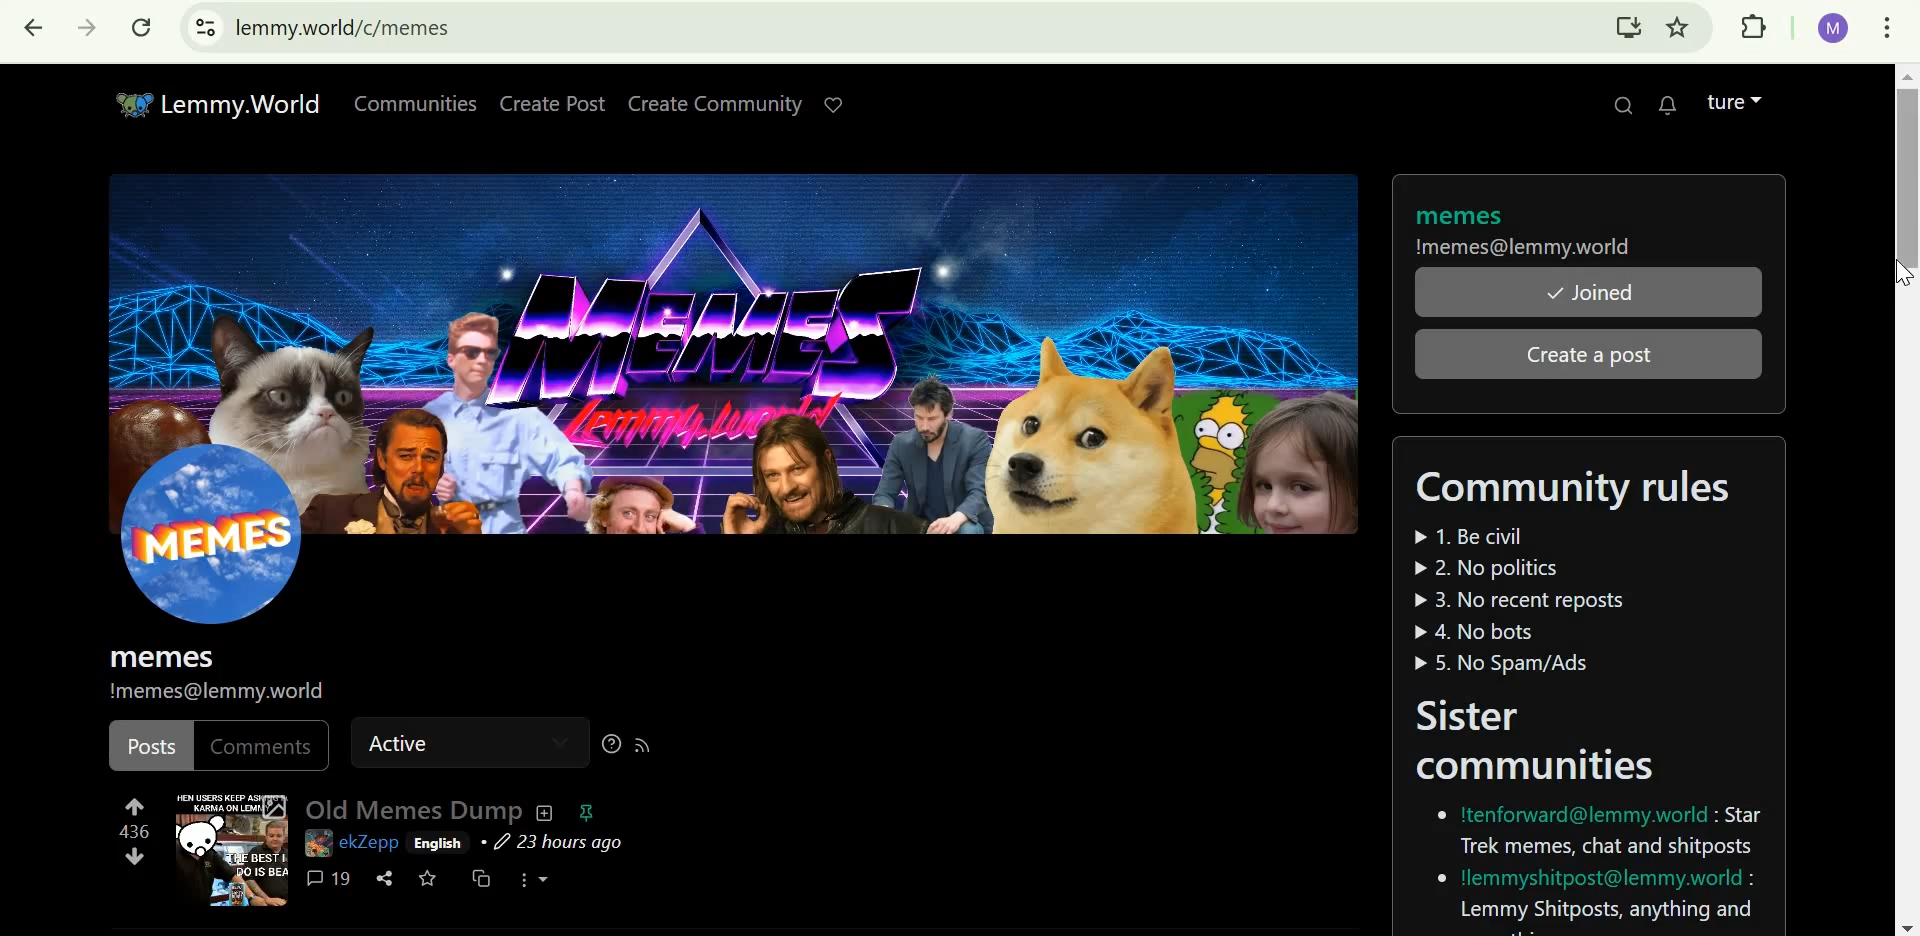 This screenshot has width=1920, height=936. What do you see at coordinates (1735, 100) in the screenshot?
I see `lemmy account` at bounding box center [1735, 100].